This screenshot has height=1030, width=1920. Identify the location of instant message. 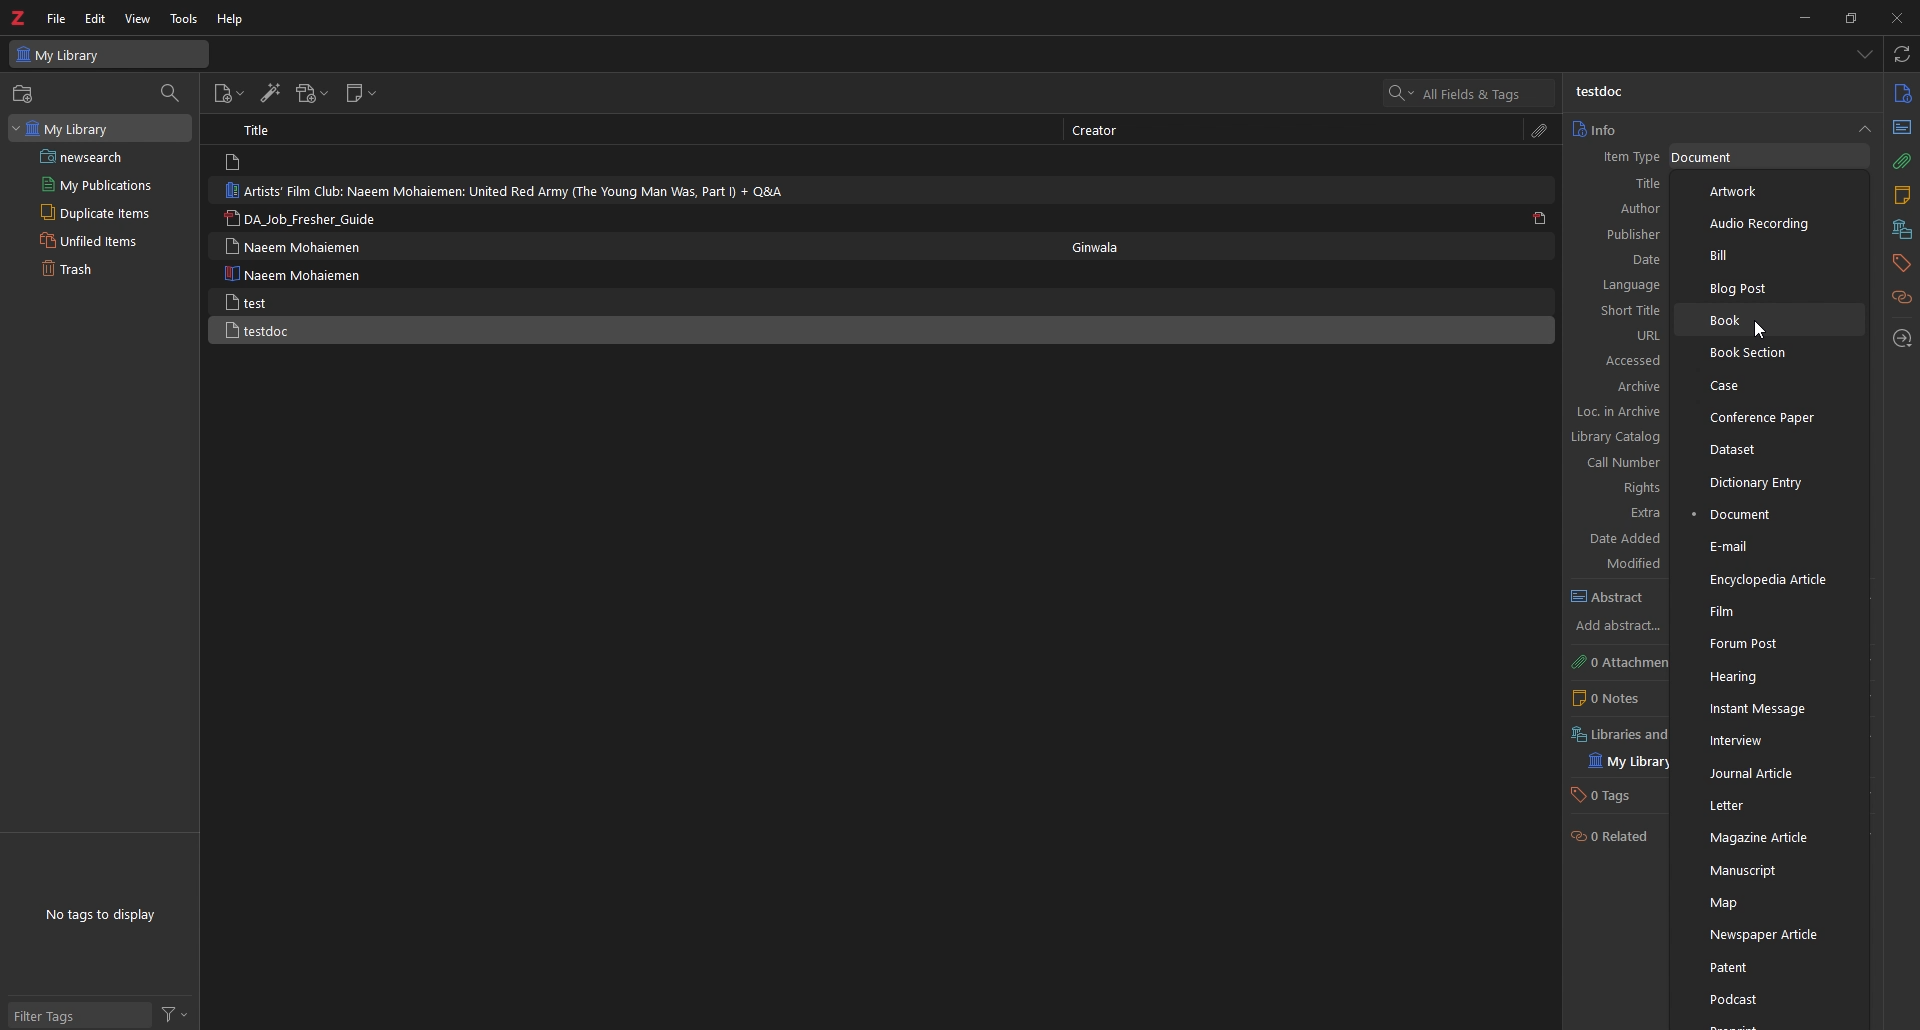
(1769, 708).